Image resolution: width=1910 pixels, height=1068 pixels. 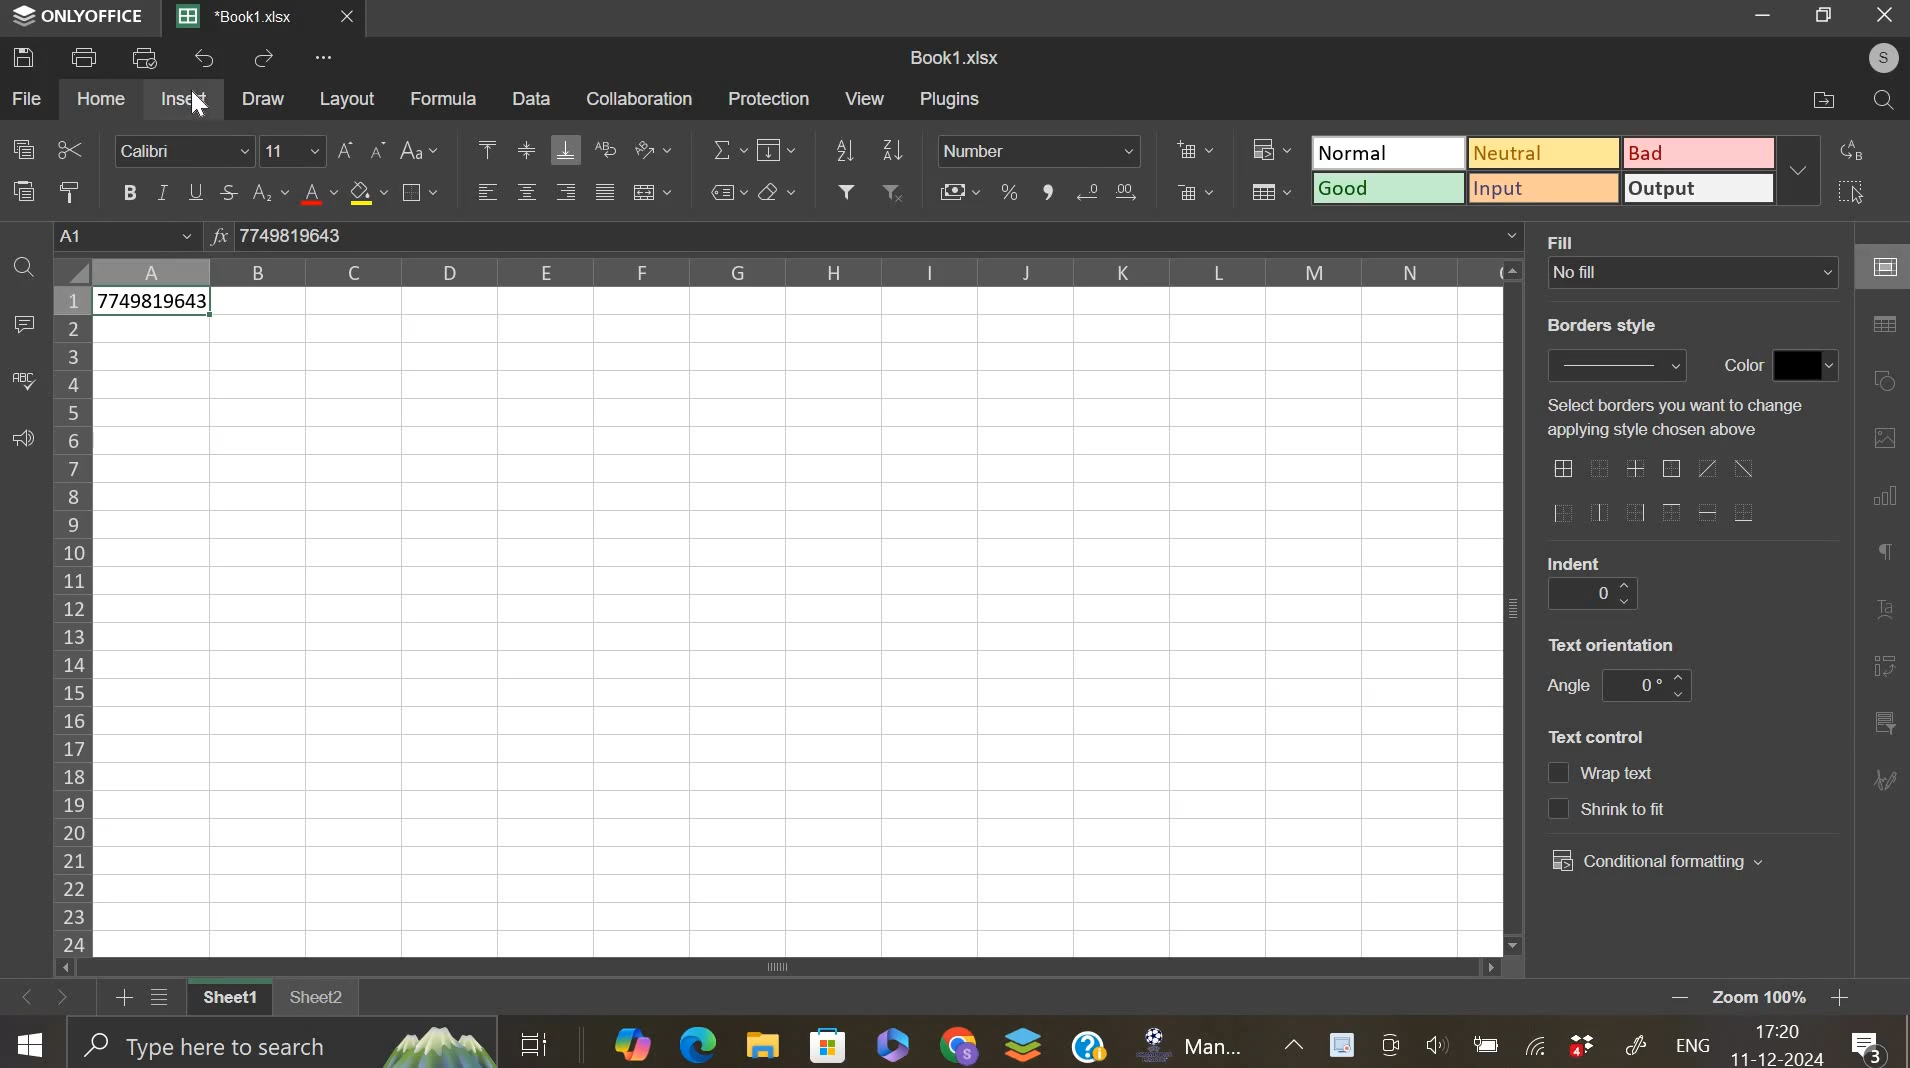 I want to click on align horizontally, so click(x=527, y=191).